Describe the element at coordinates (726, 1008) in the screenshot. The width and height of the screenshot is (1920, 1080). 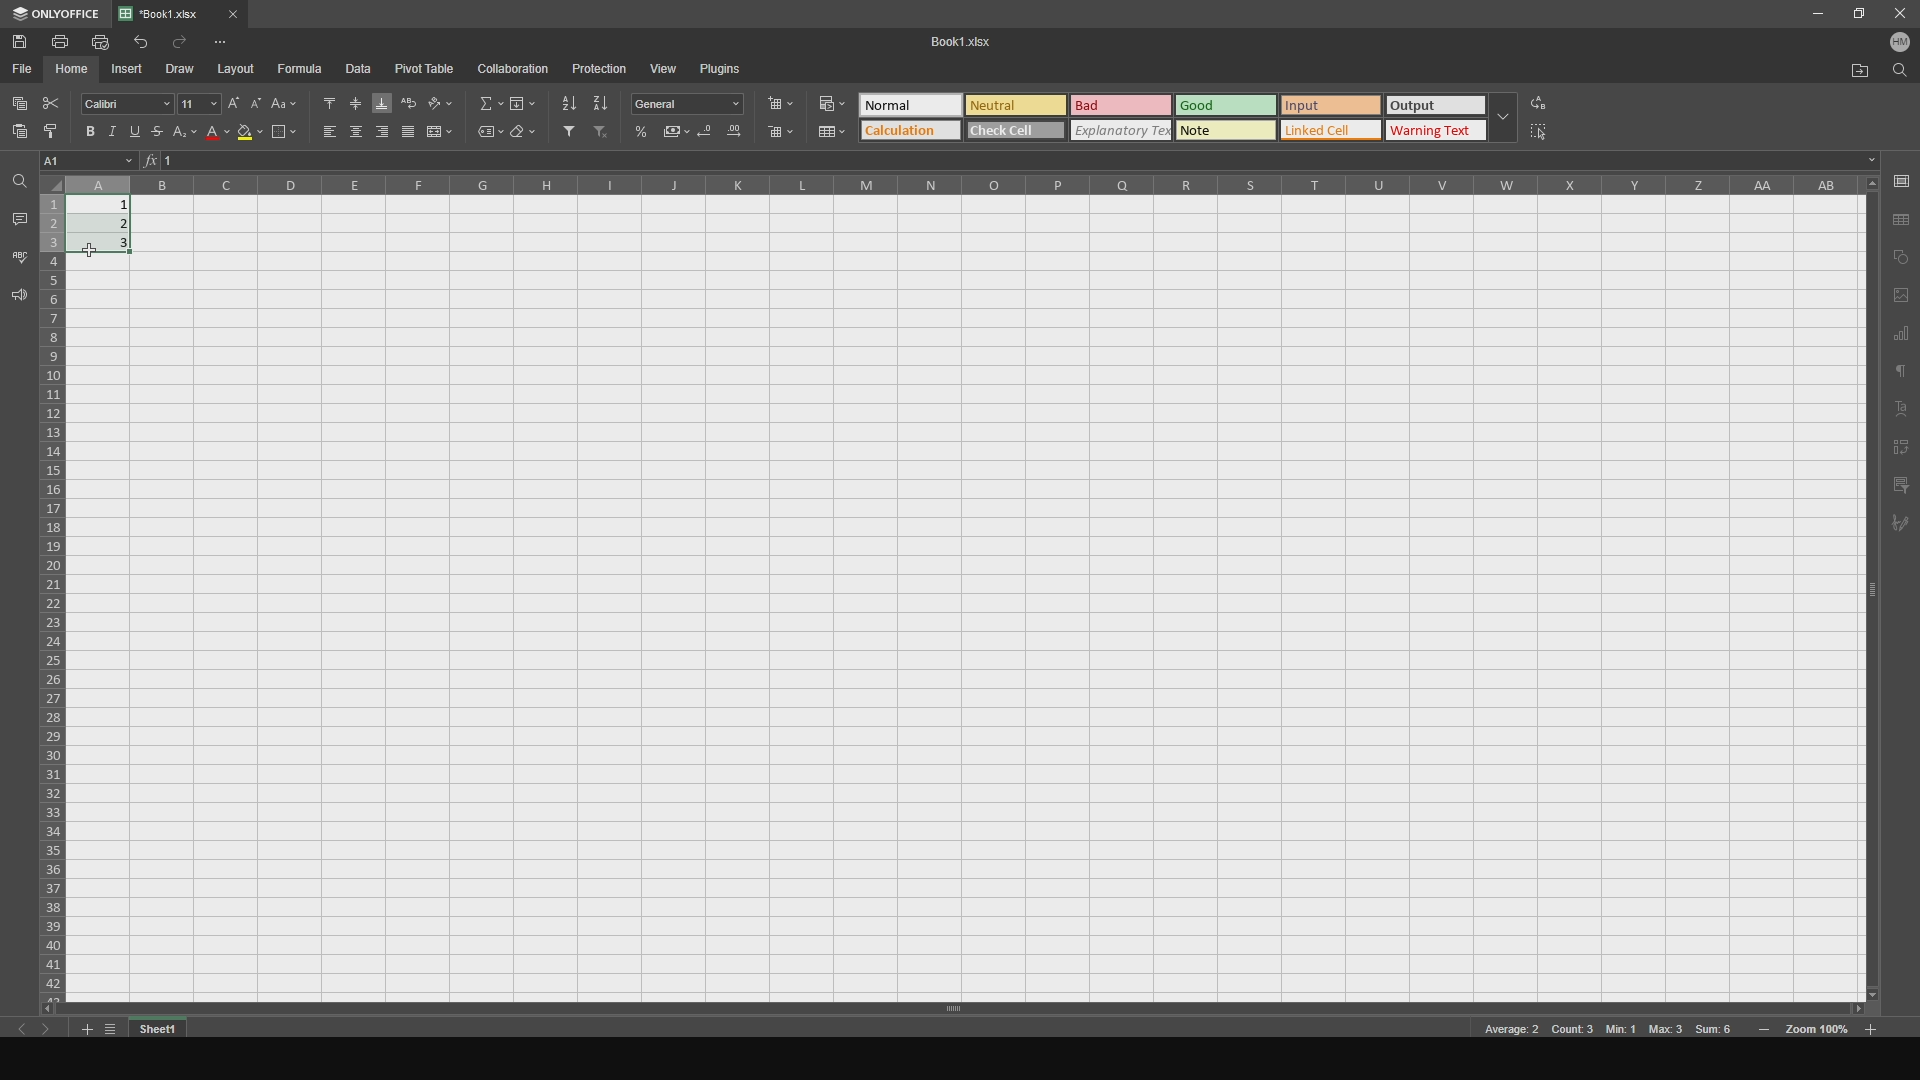
I see `horizontal slider` at that location.